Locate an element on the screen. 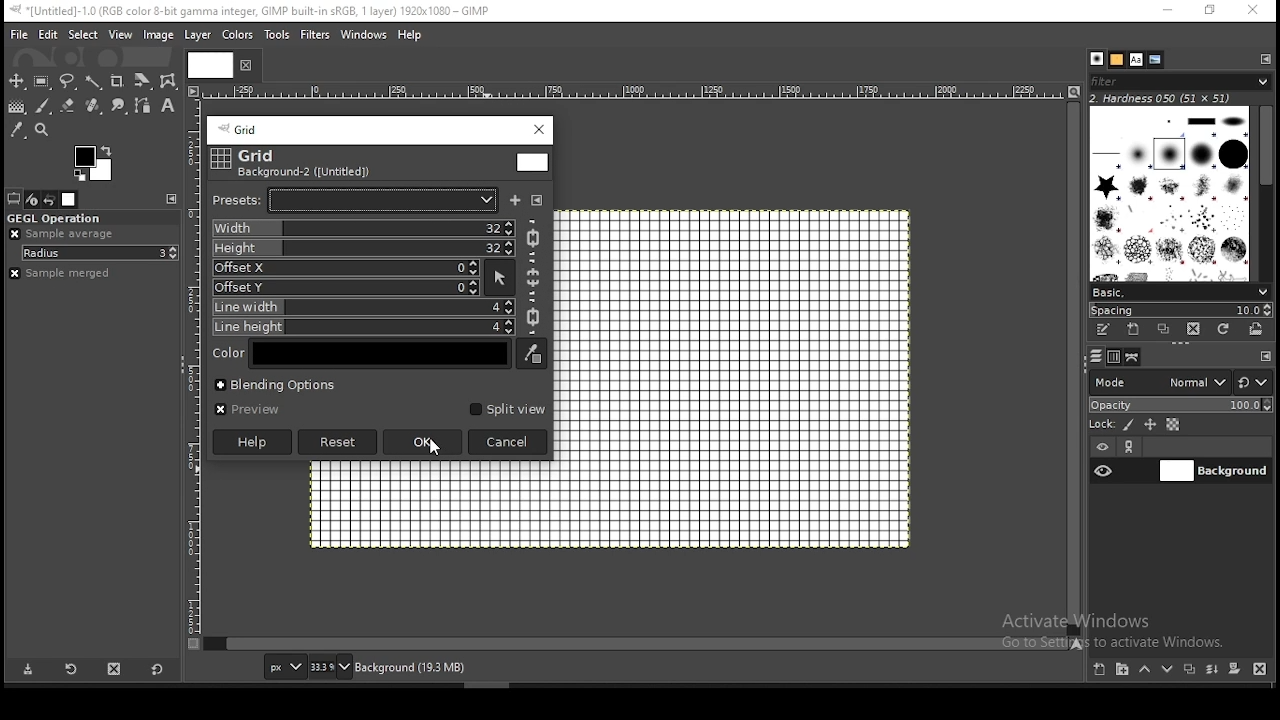  duplicate brush is located at coordinates (1166, 329).